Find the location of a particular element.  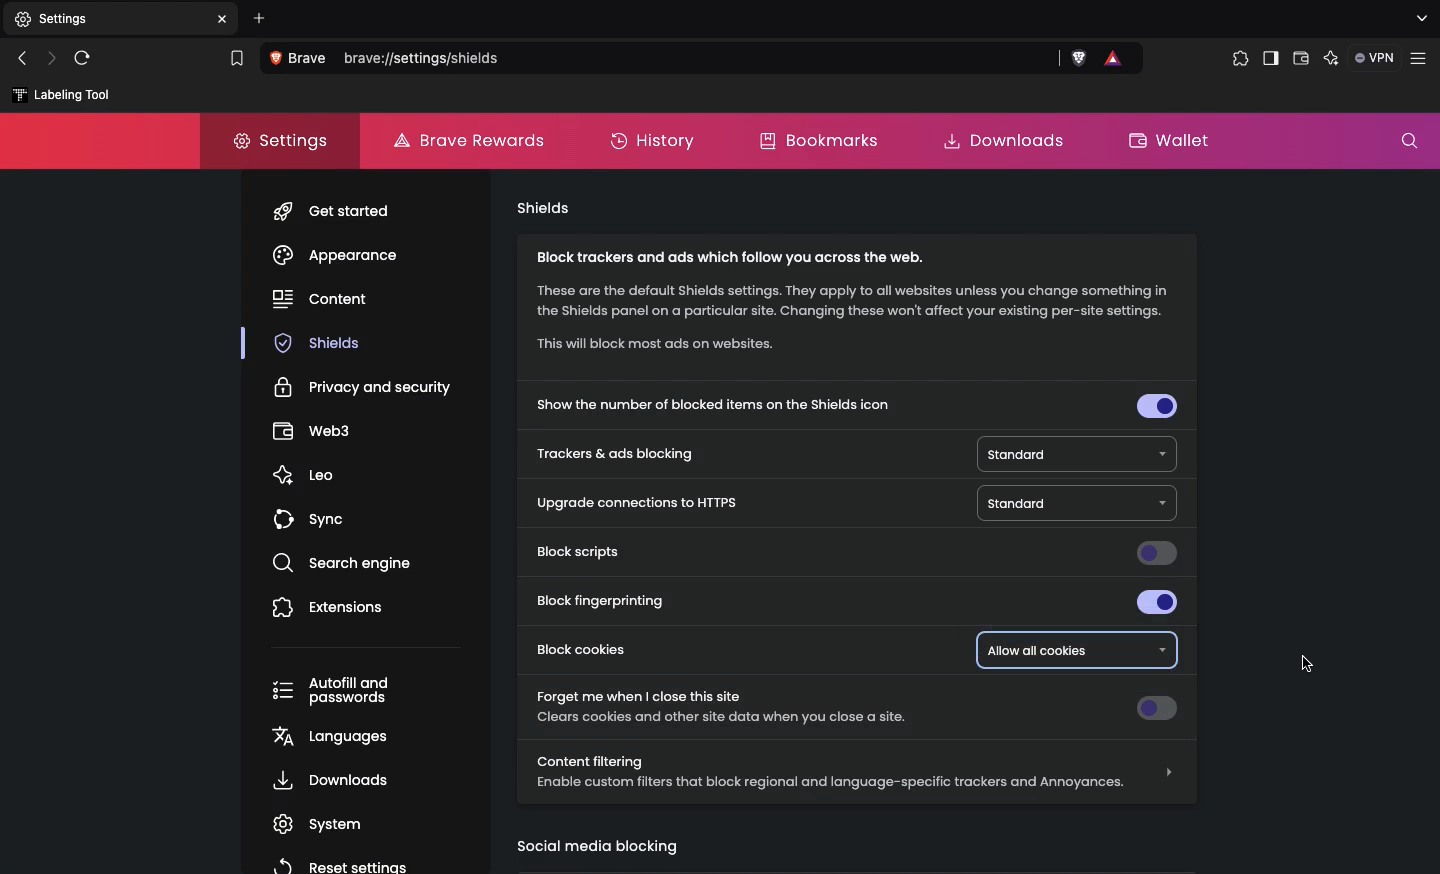

customize and control brave is located at coordinates (1421, 57).